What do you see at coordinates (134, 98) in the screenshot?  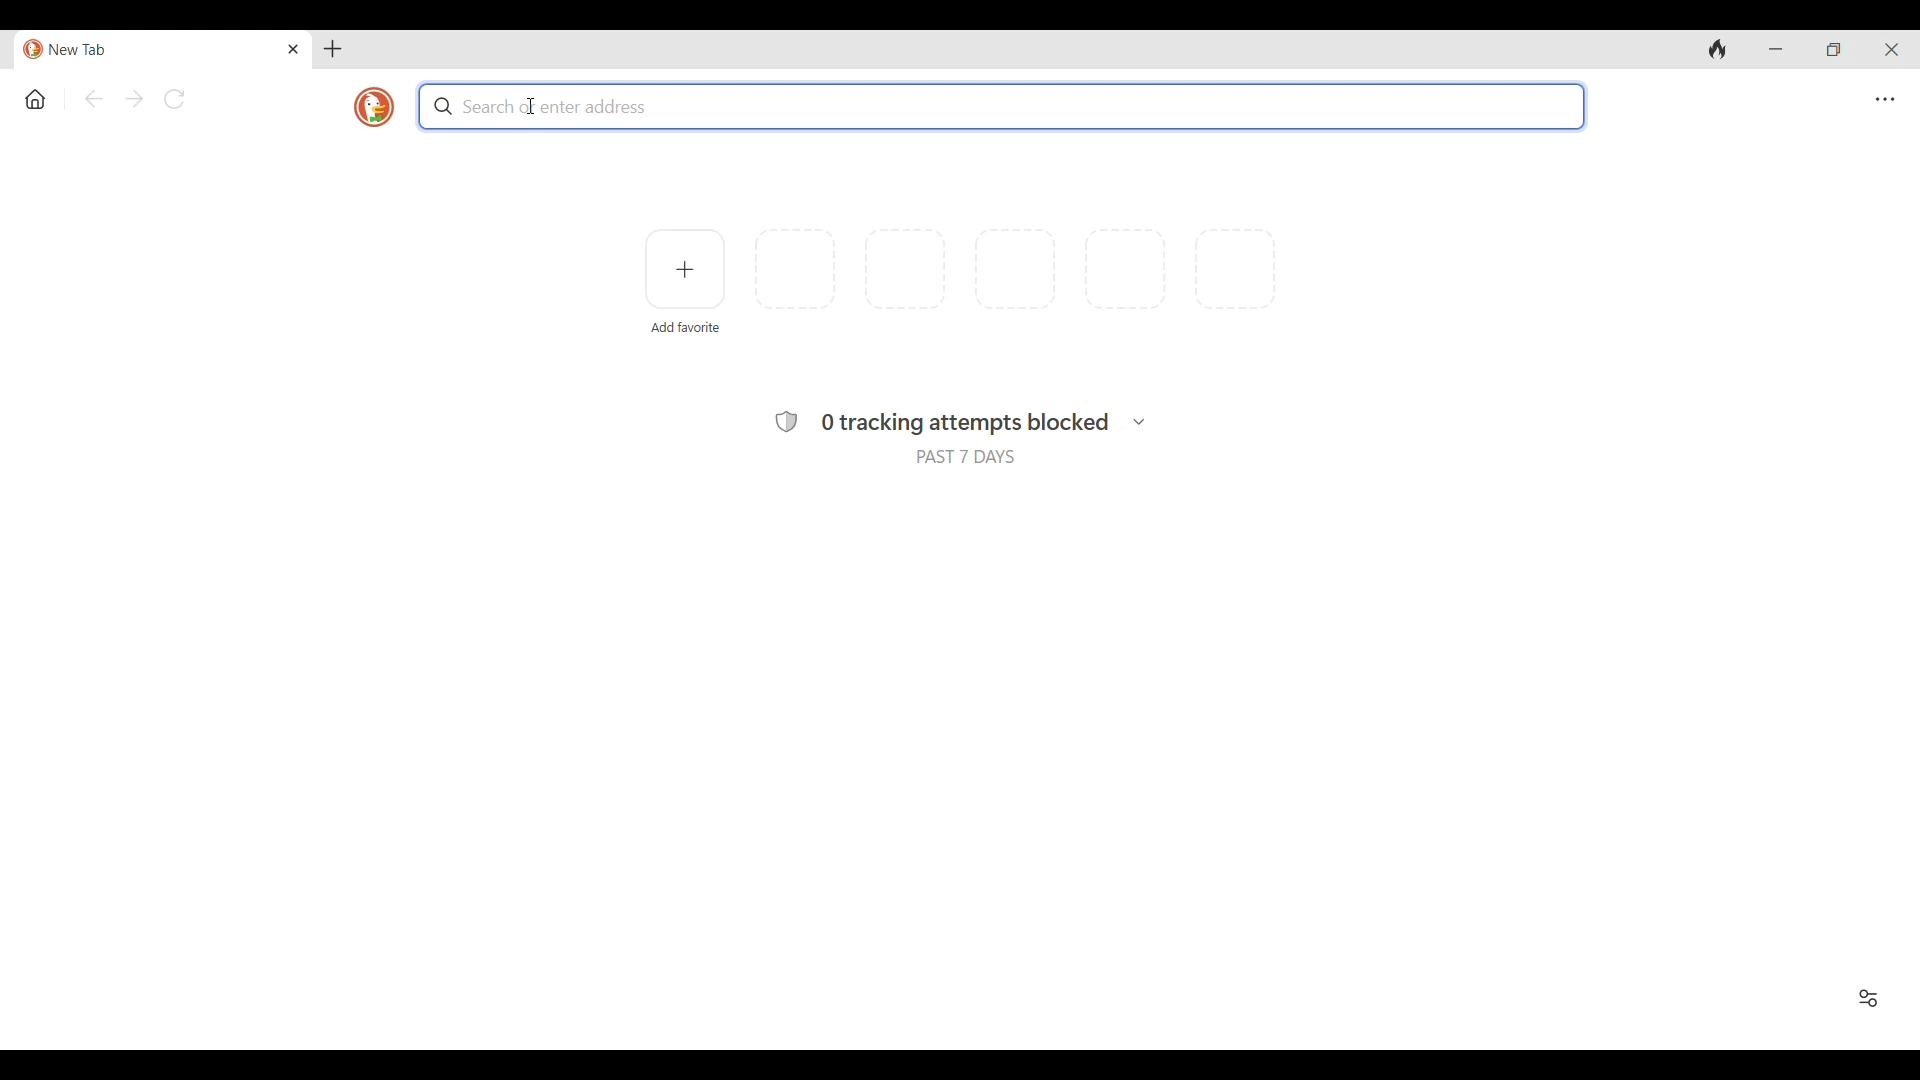 I see `Go forward` at bounding box center [134, 98].